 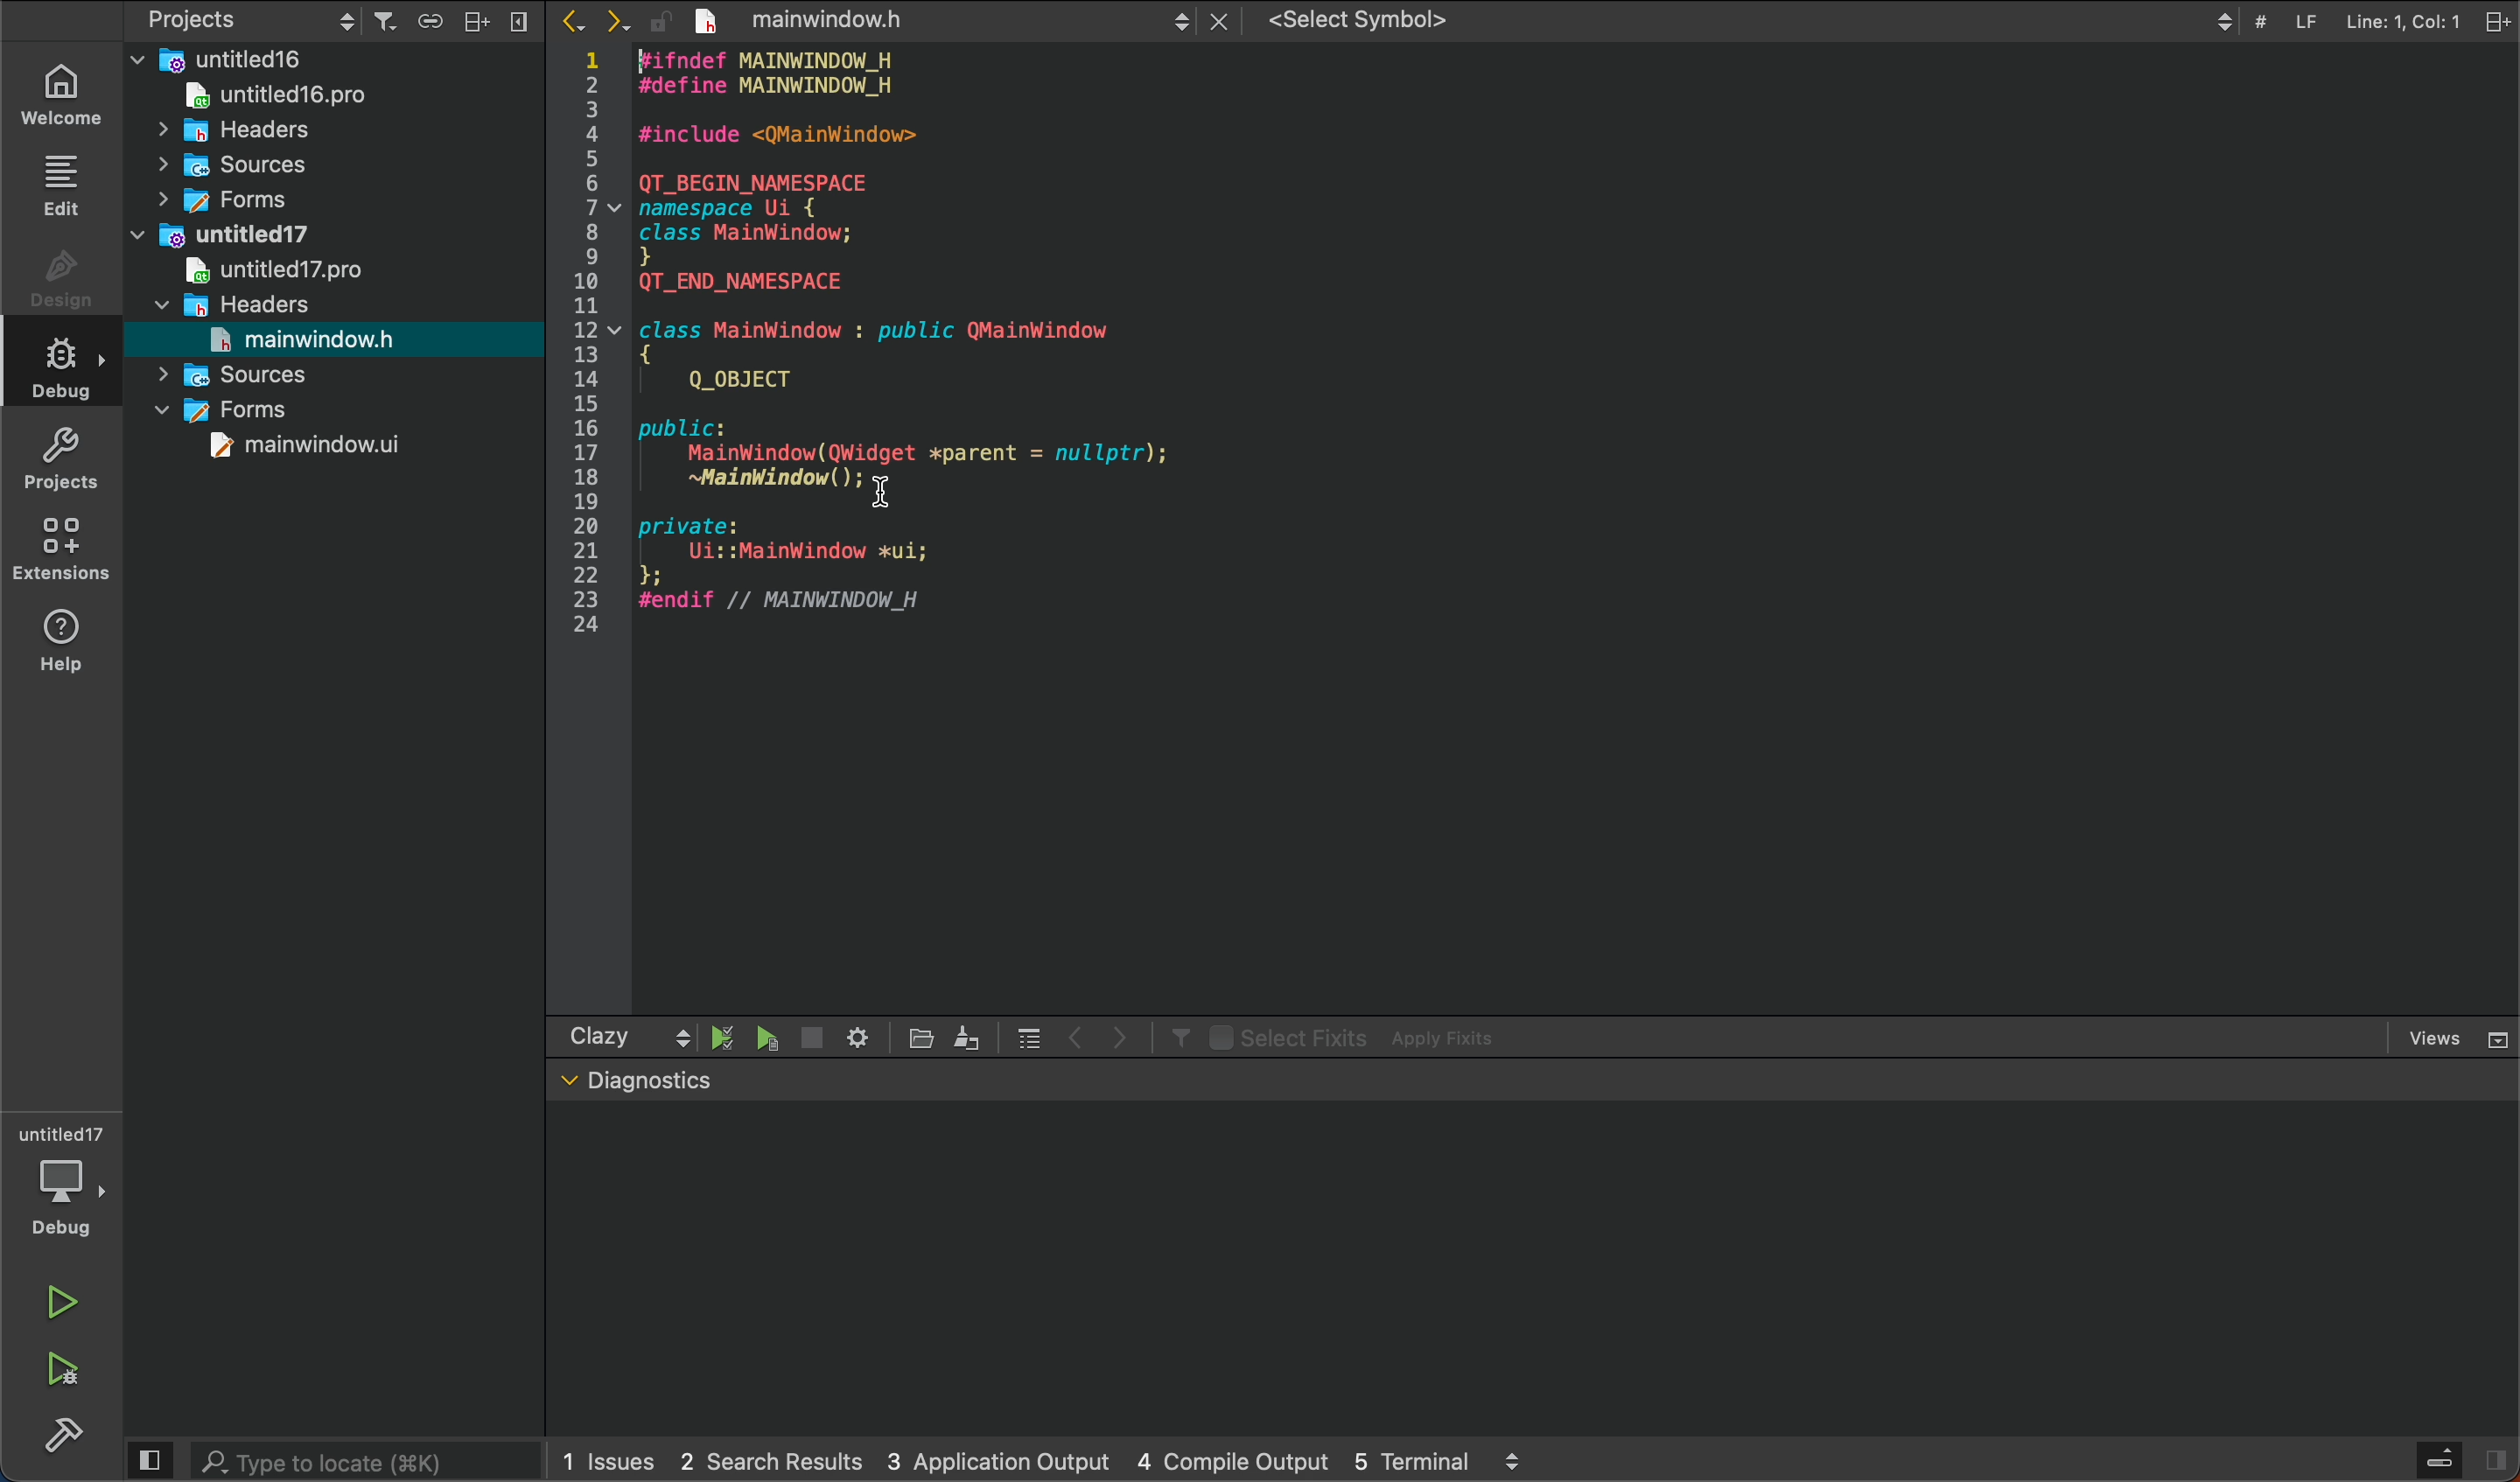 I want to click on 5 Terminal, so click(x=1411, y=1458).